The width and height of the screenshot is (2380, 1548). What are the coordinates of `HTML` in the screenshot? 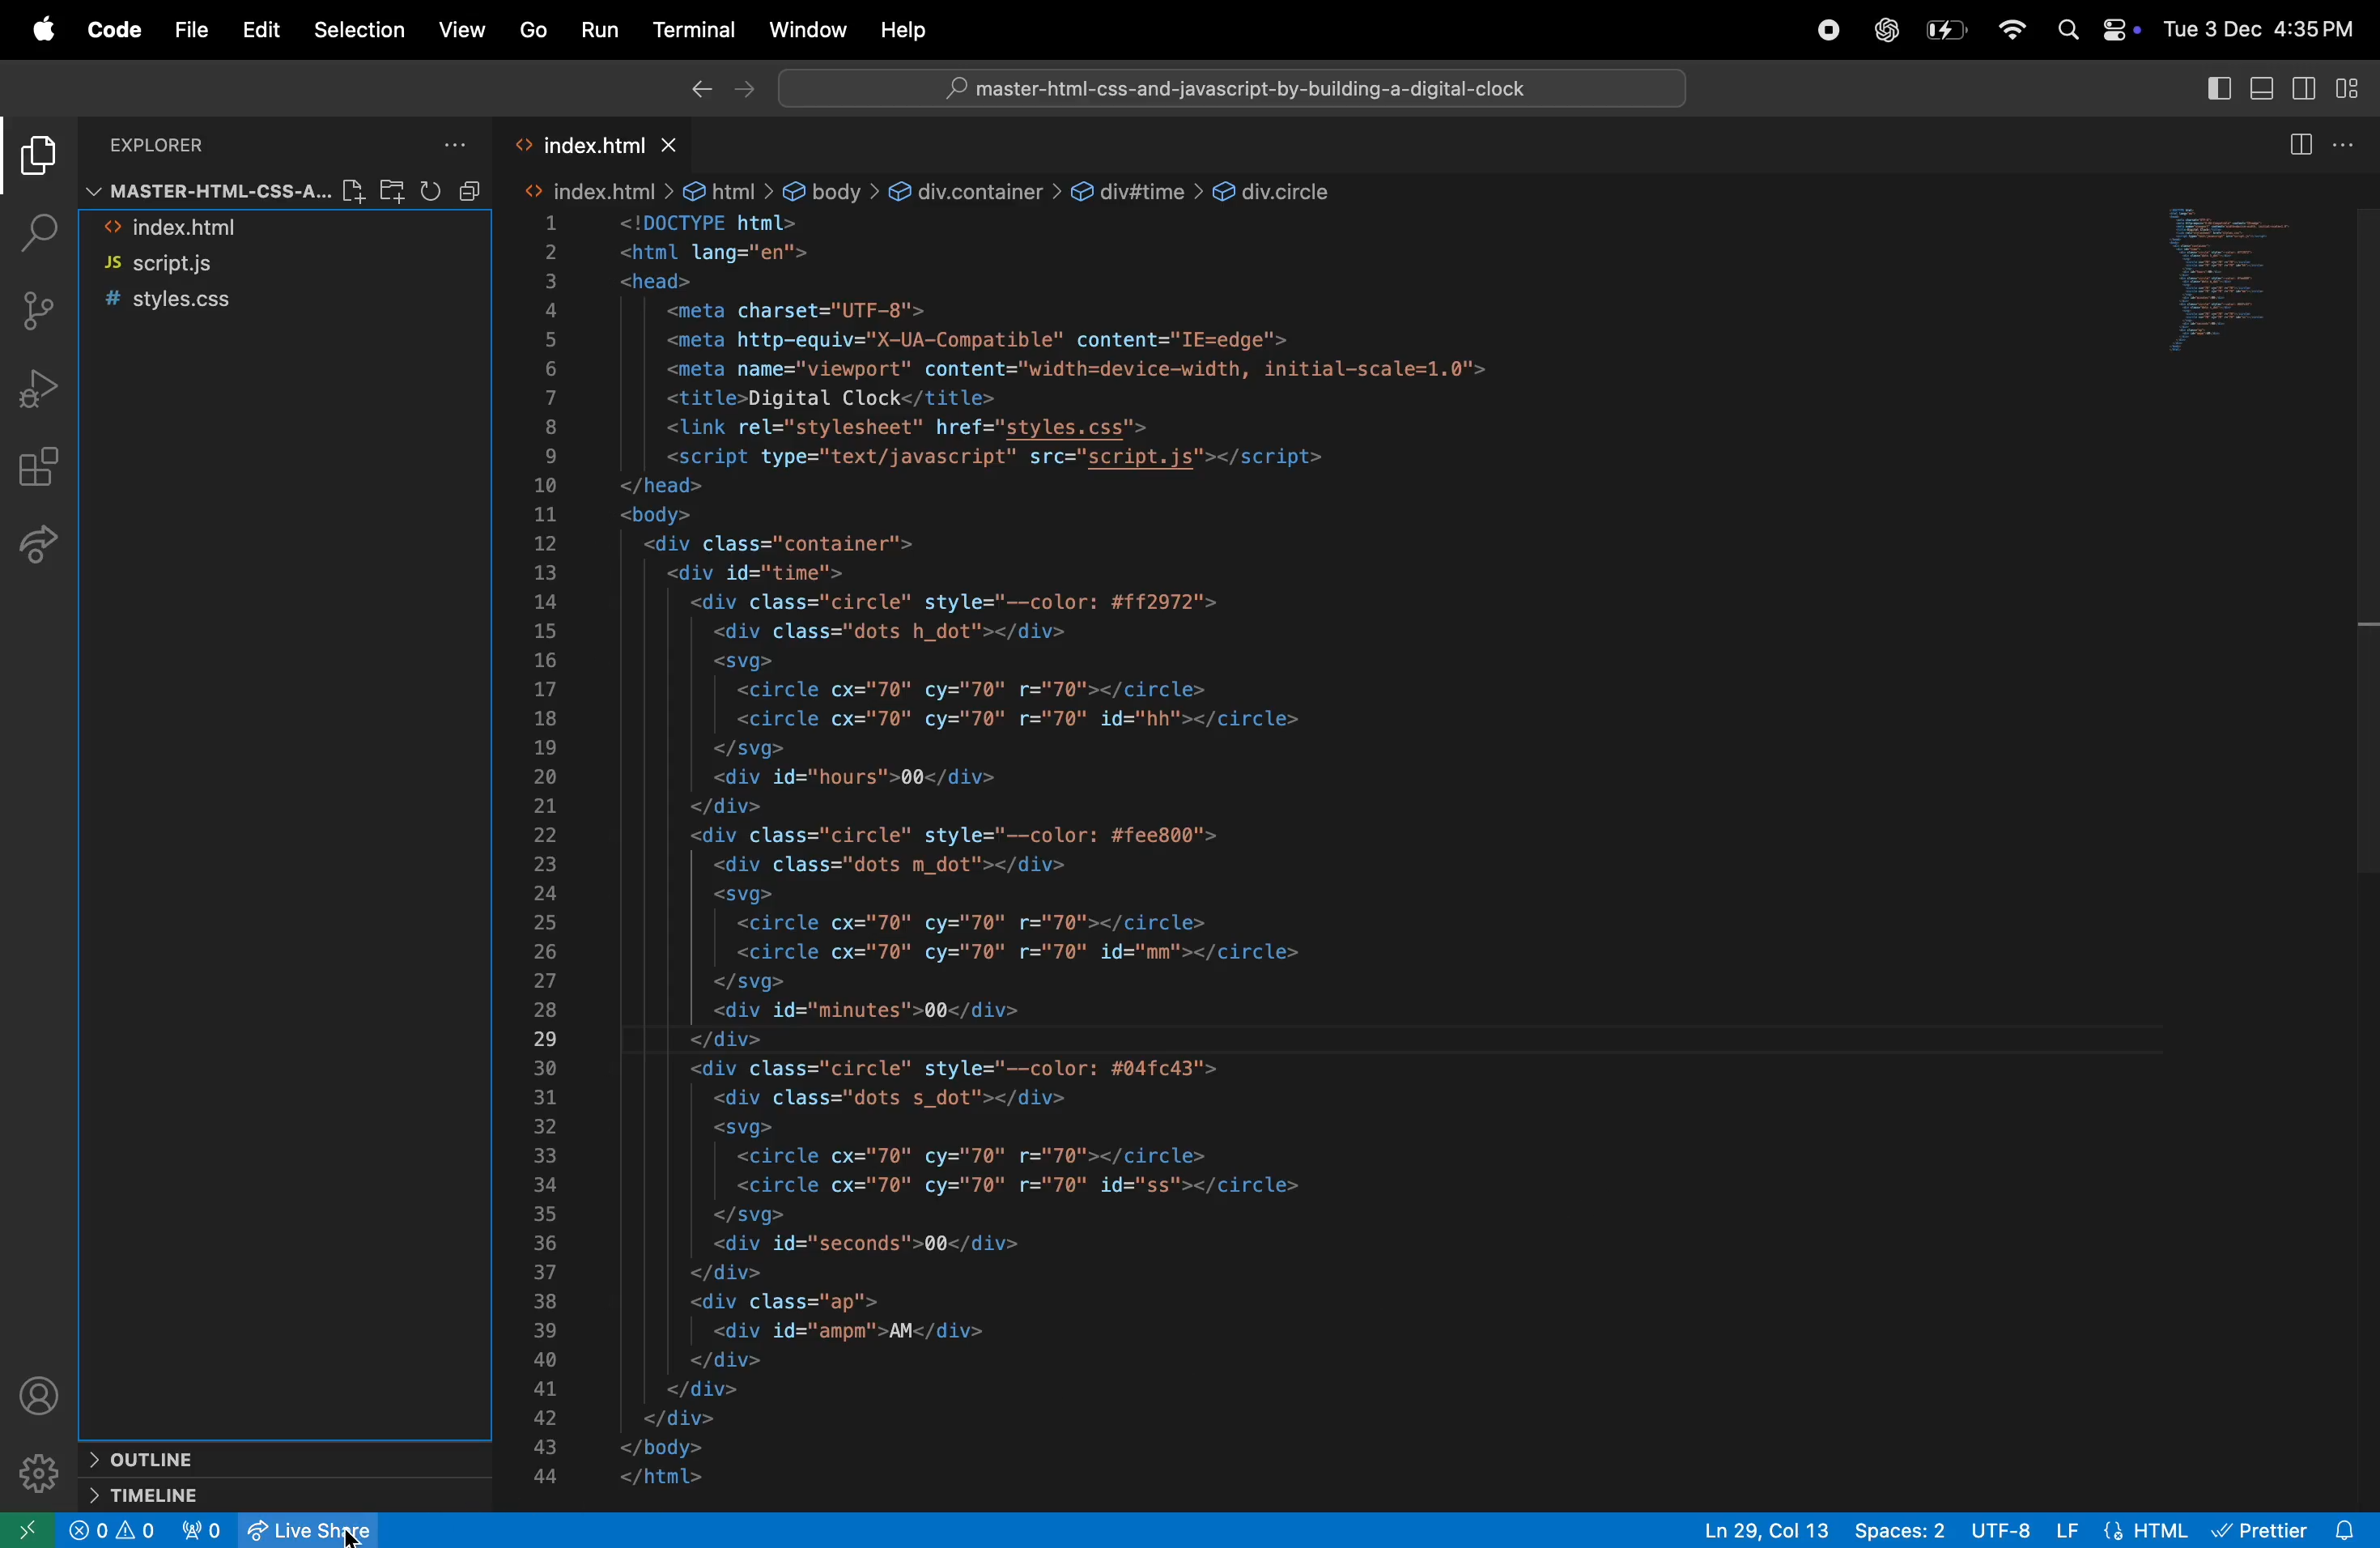 It's located at (2145, 1529).